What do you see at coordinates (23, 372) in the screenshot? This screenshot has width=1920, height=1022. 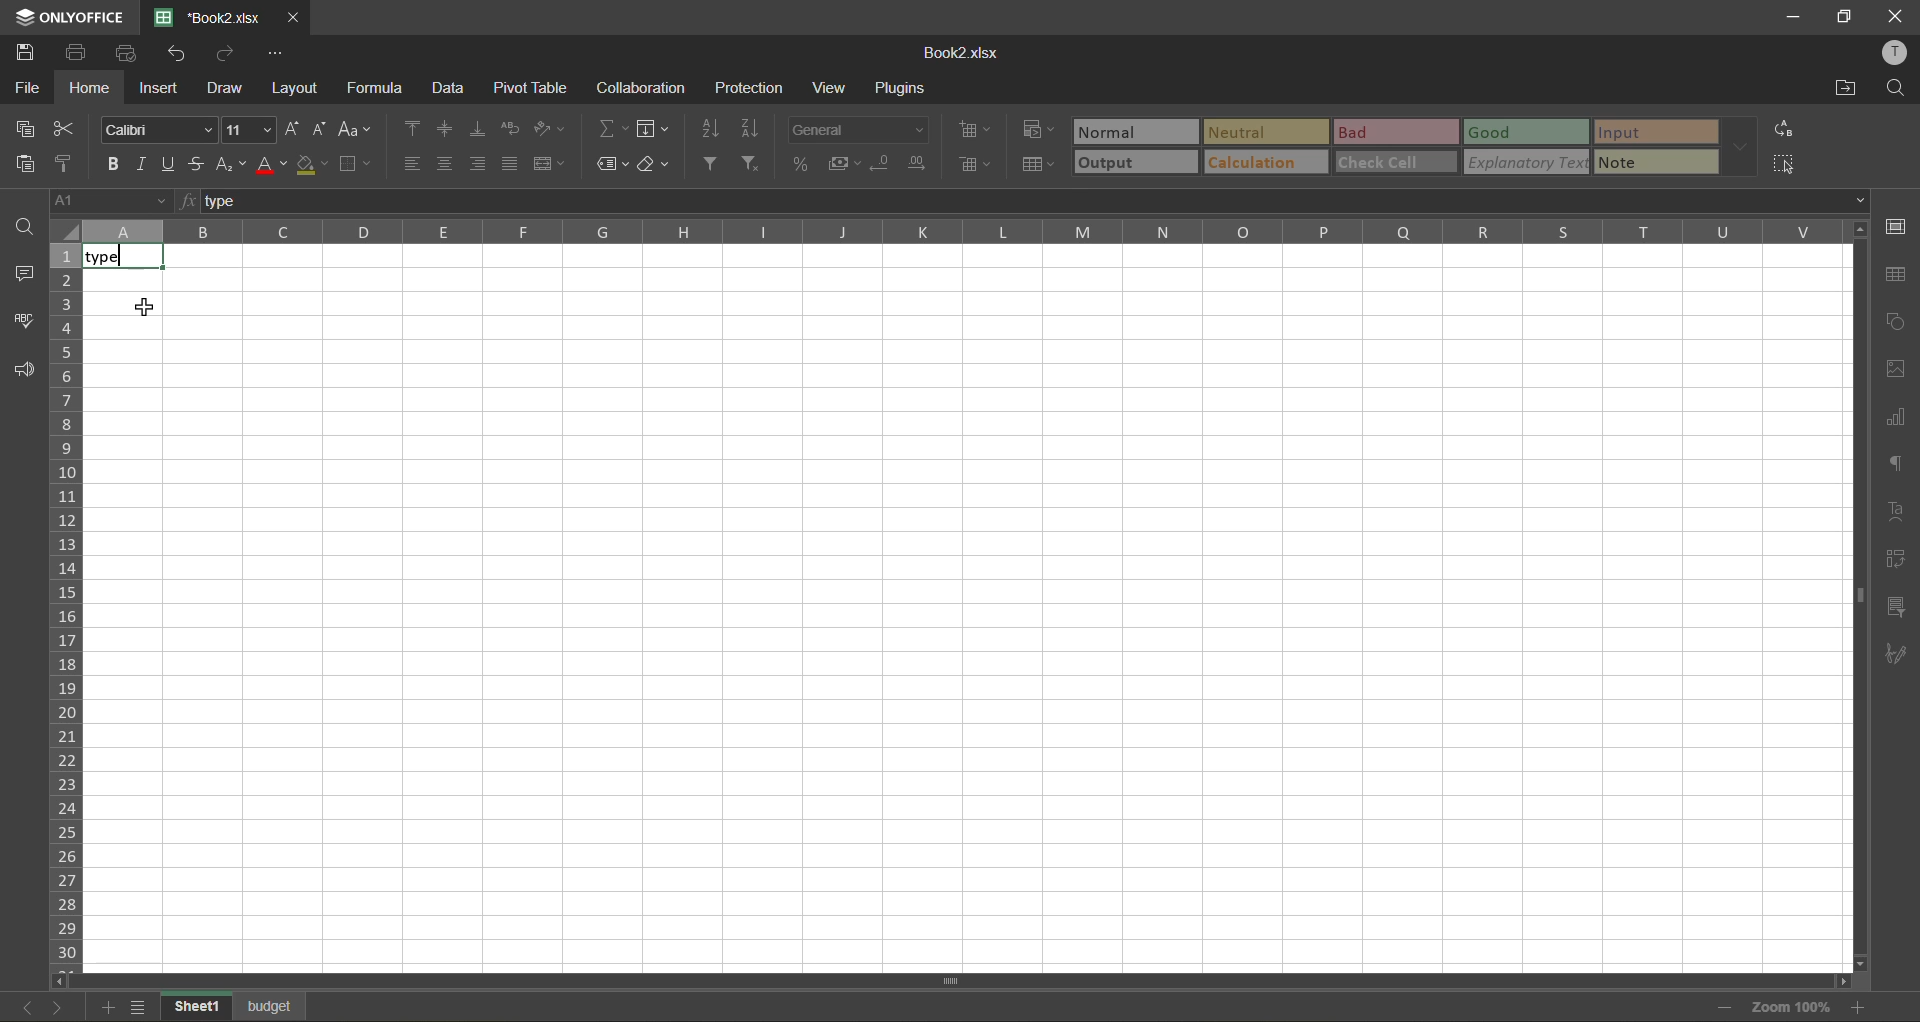 I see `feedback` at bounding box center [23, 372].